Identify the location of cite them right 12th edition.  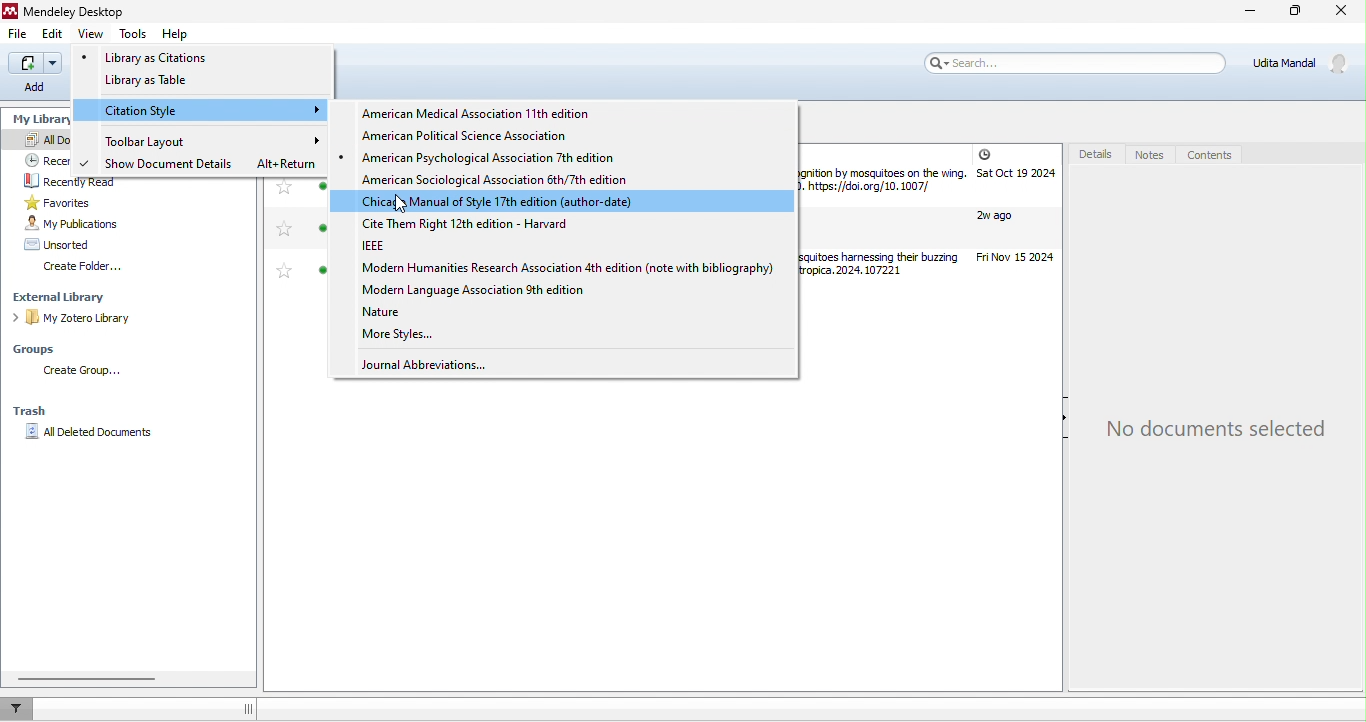
(515, 224).